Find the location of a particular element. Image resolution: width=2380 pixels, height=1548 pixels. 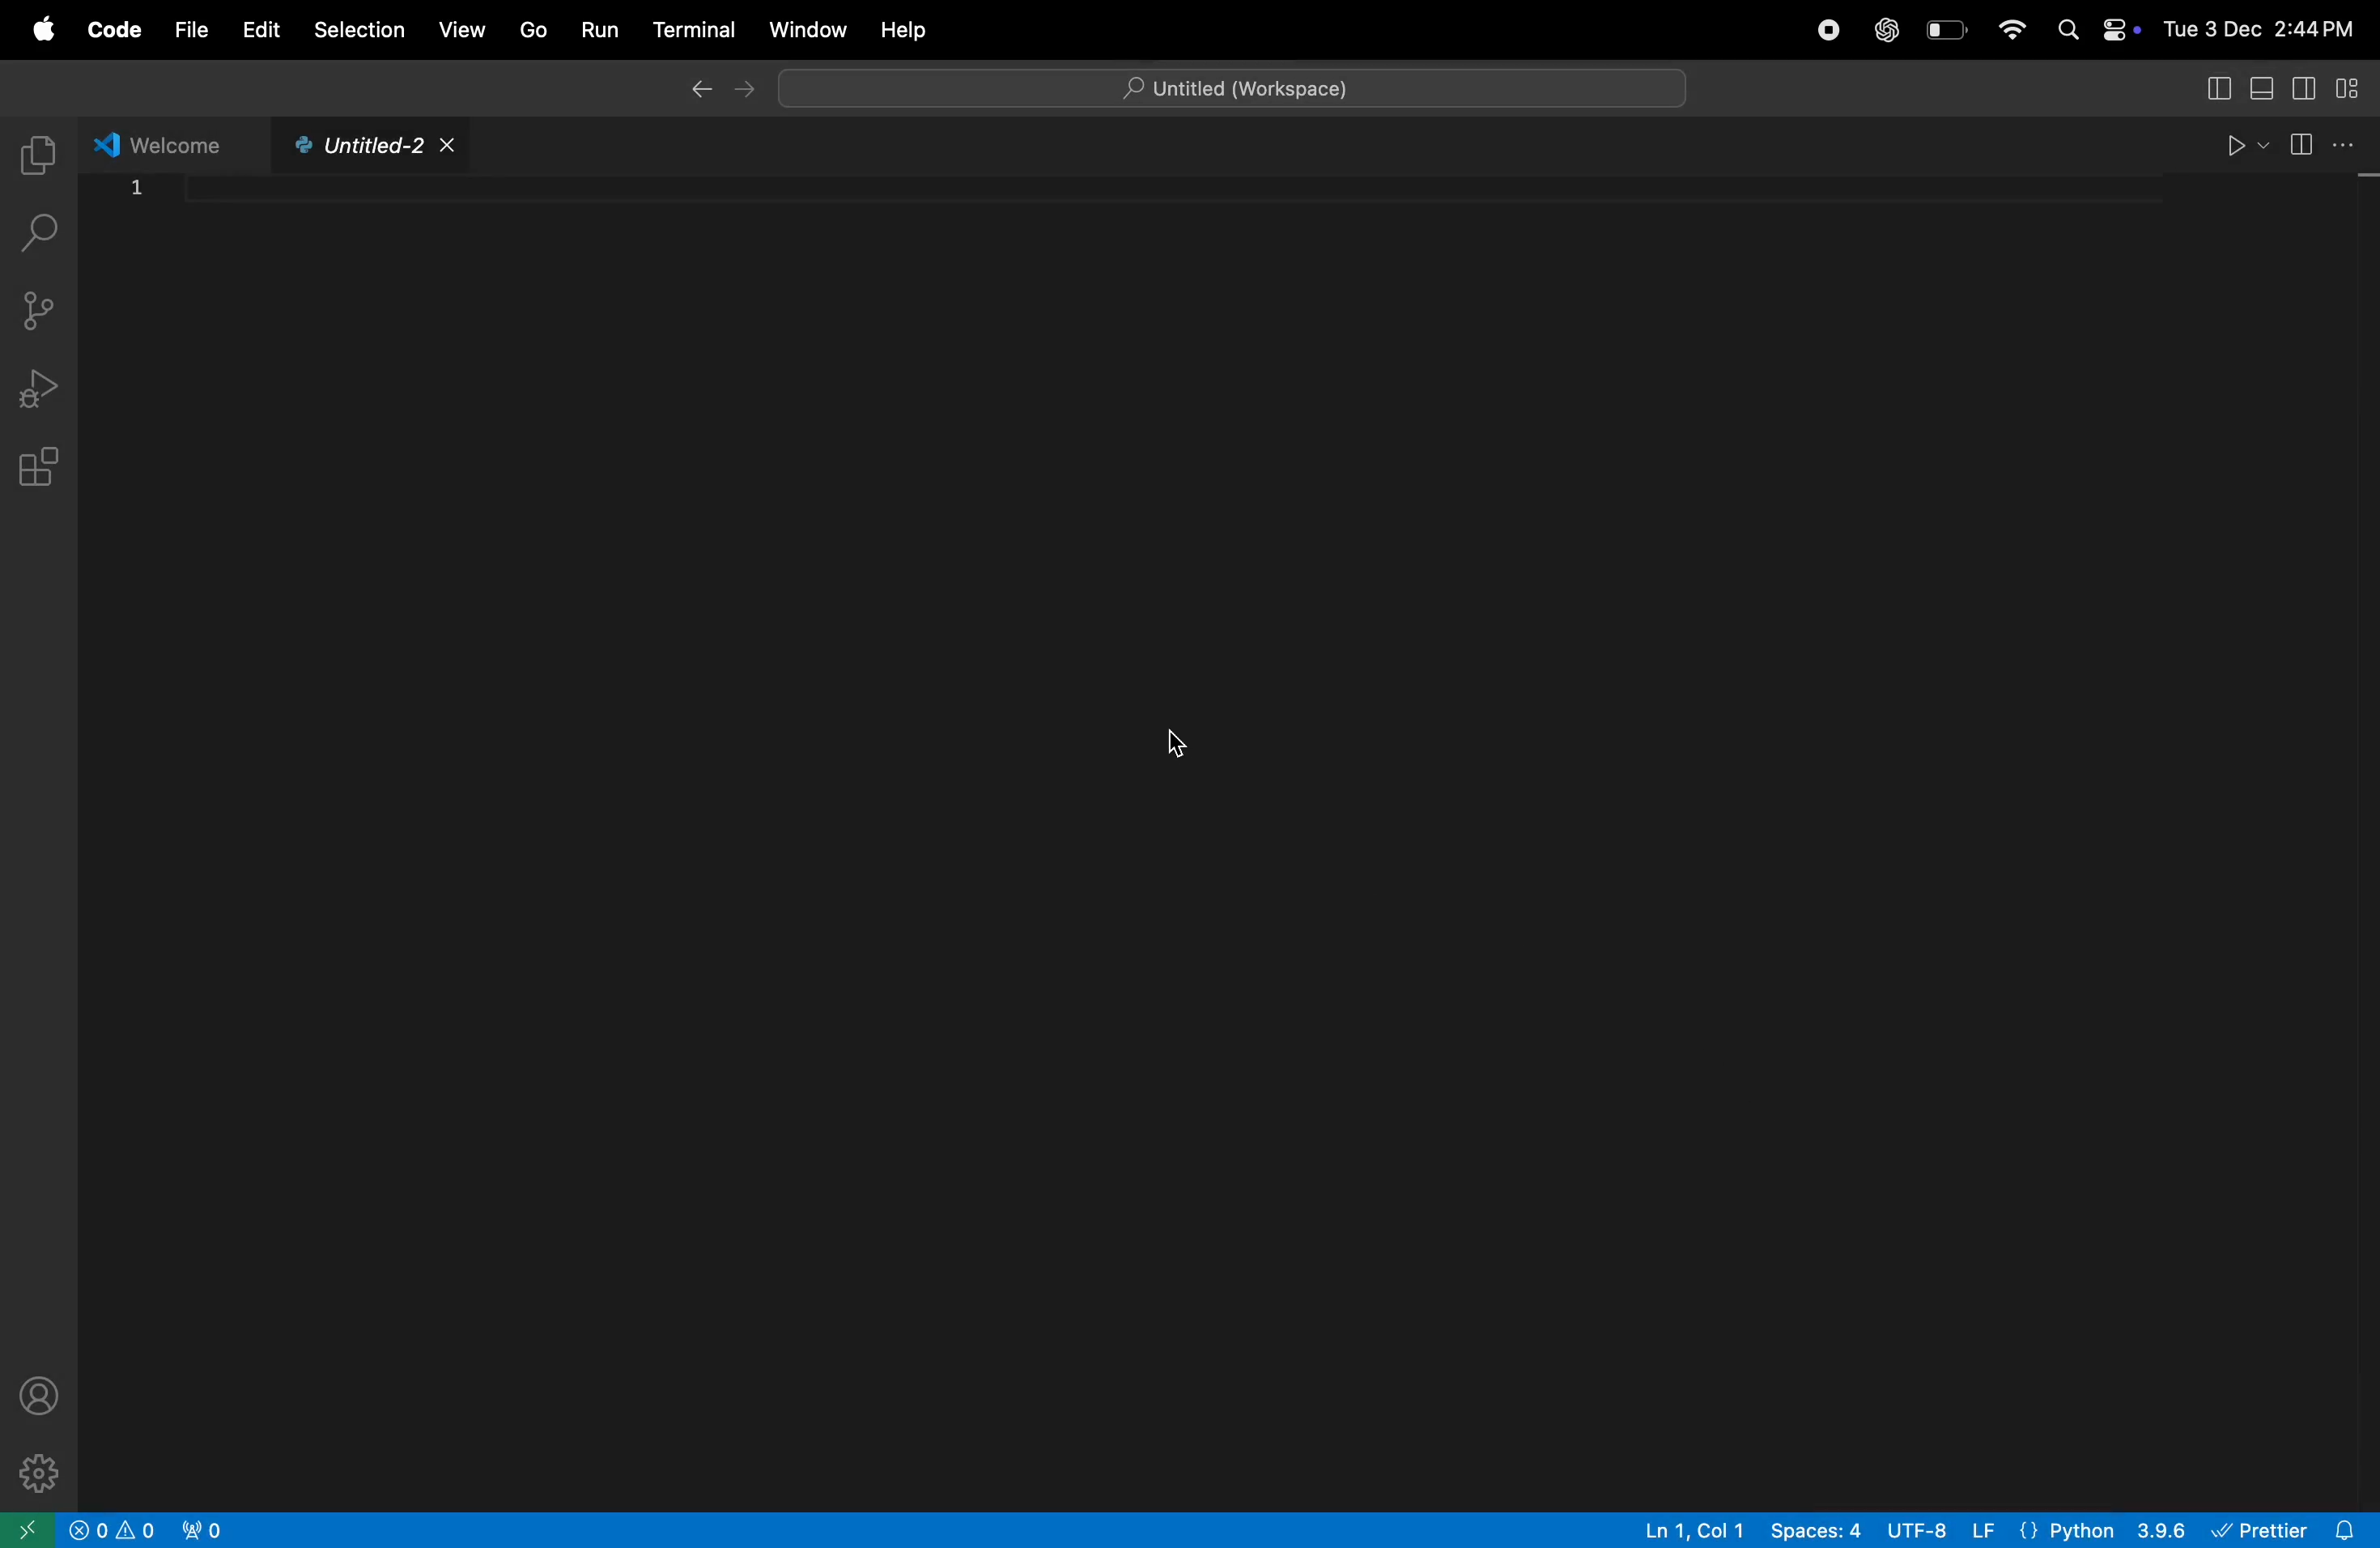

search is located at coordinates (42, 239).